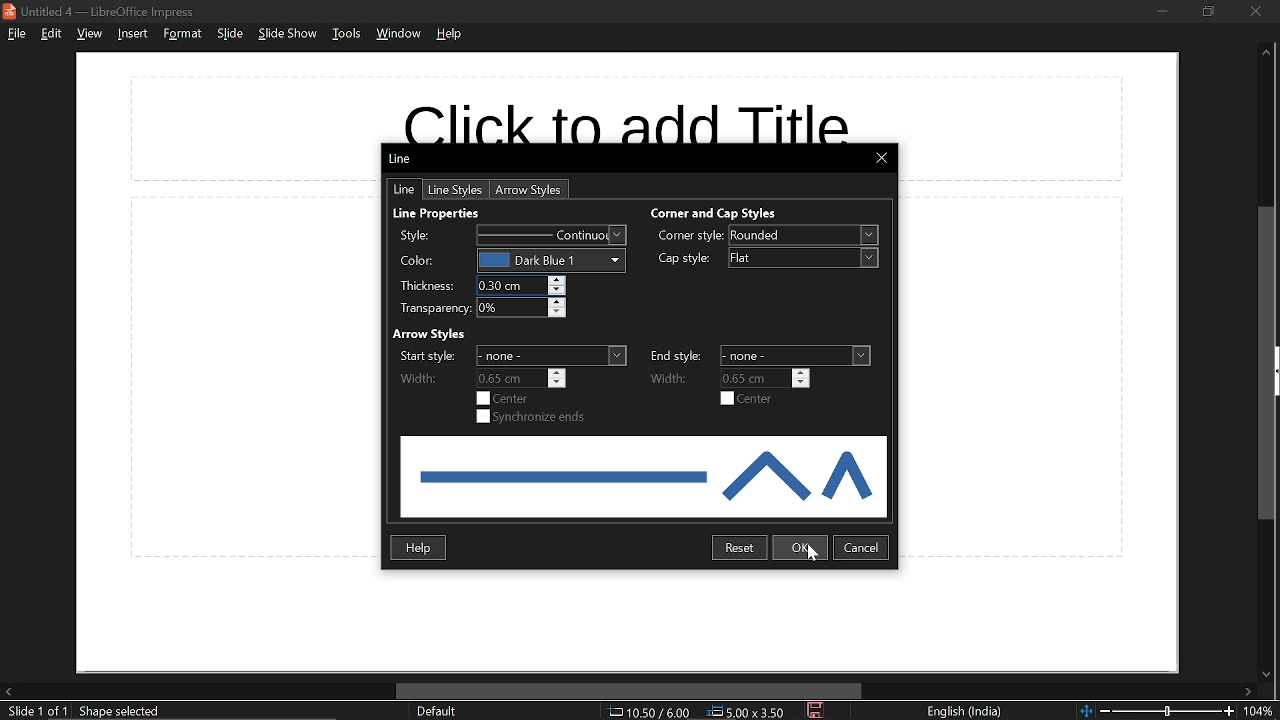 The height and width of the screenshot is (720, 1280). Describe the element at coordinates (348, 35) in the screenshot. I see `tools` at that location.